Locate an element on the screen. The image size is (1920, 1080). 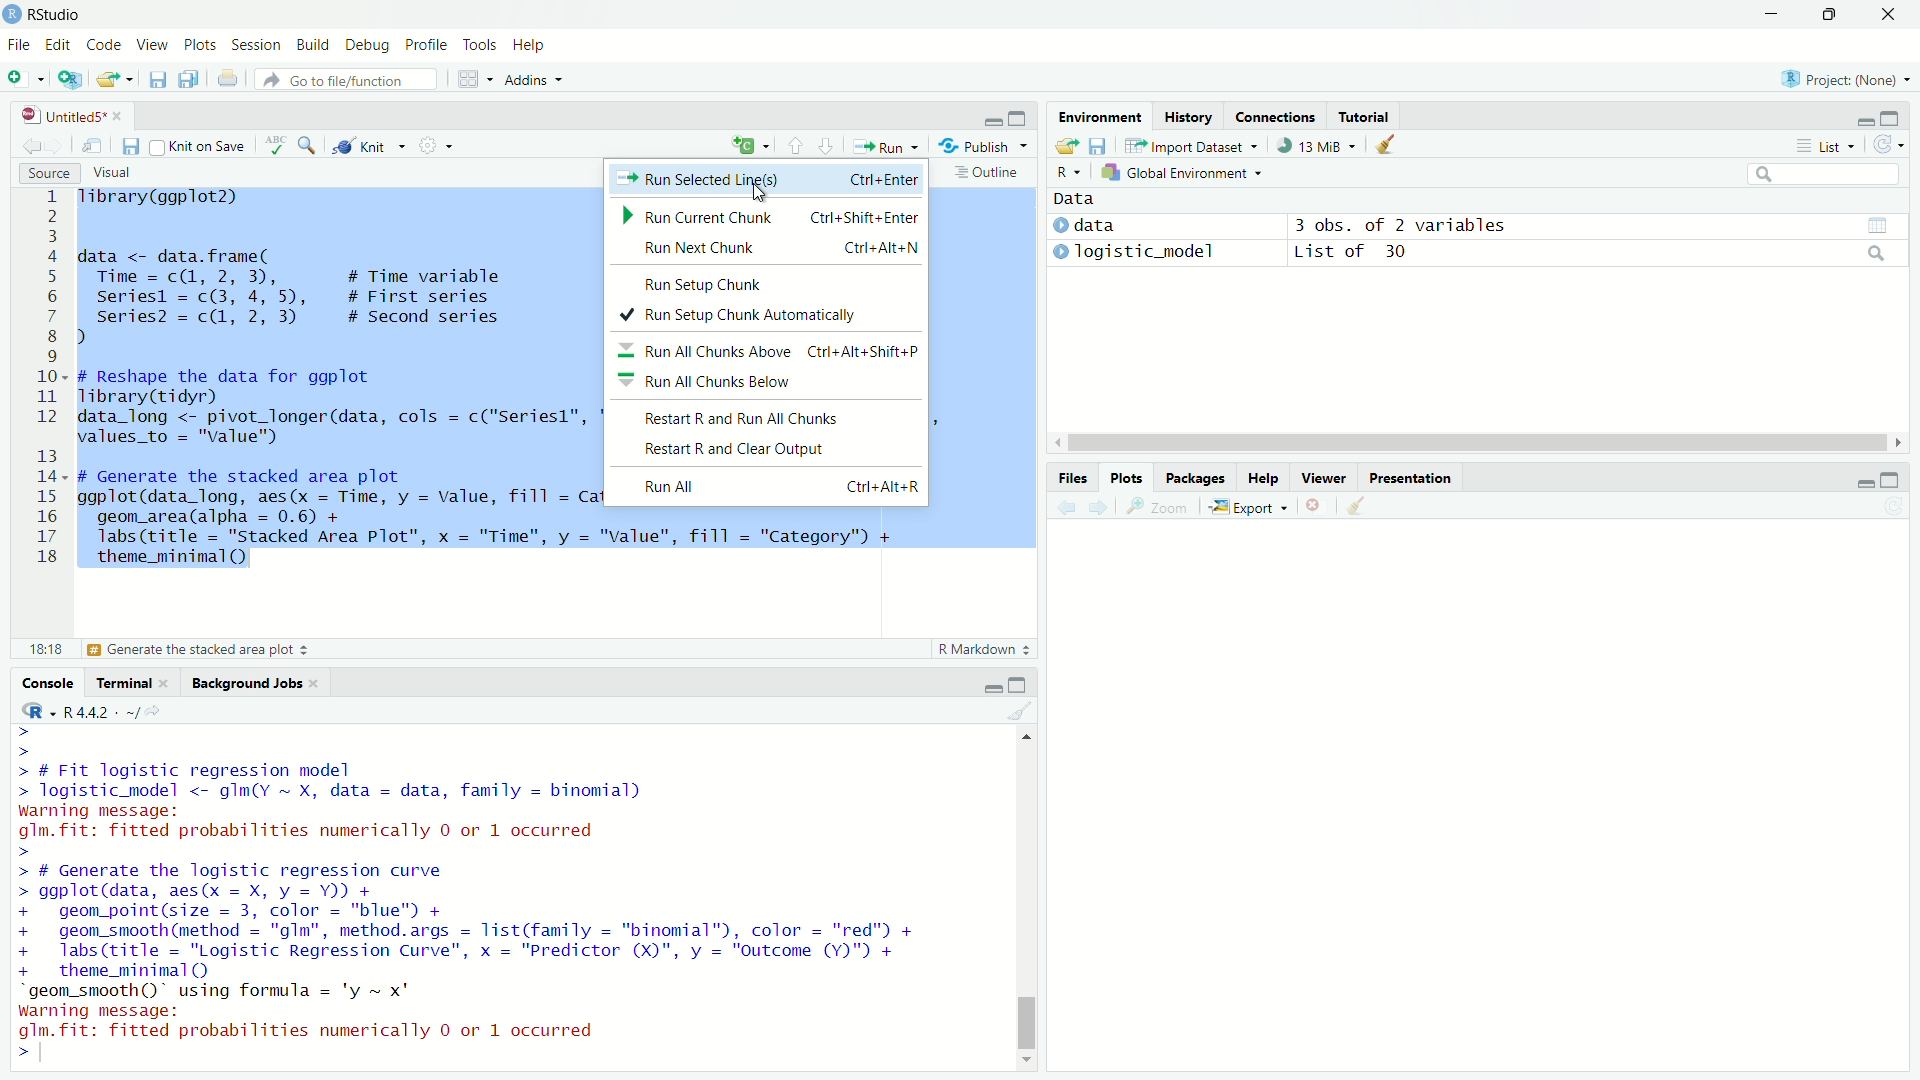
List is located at coordinates (1829, 147).